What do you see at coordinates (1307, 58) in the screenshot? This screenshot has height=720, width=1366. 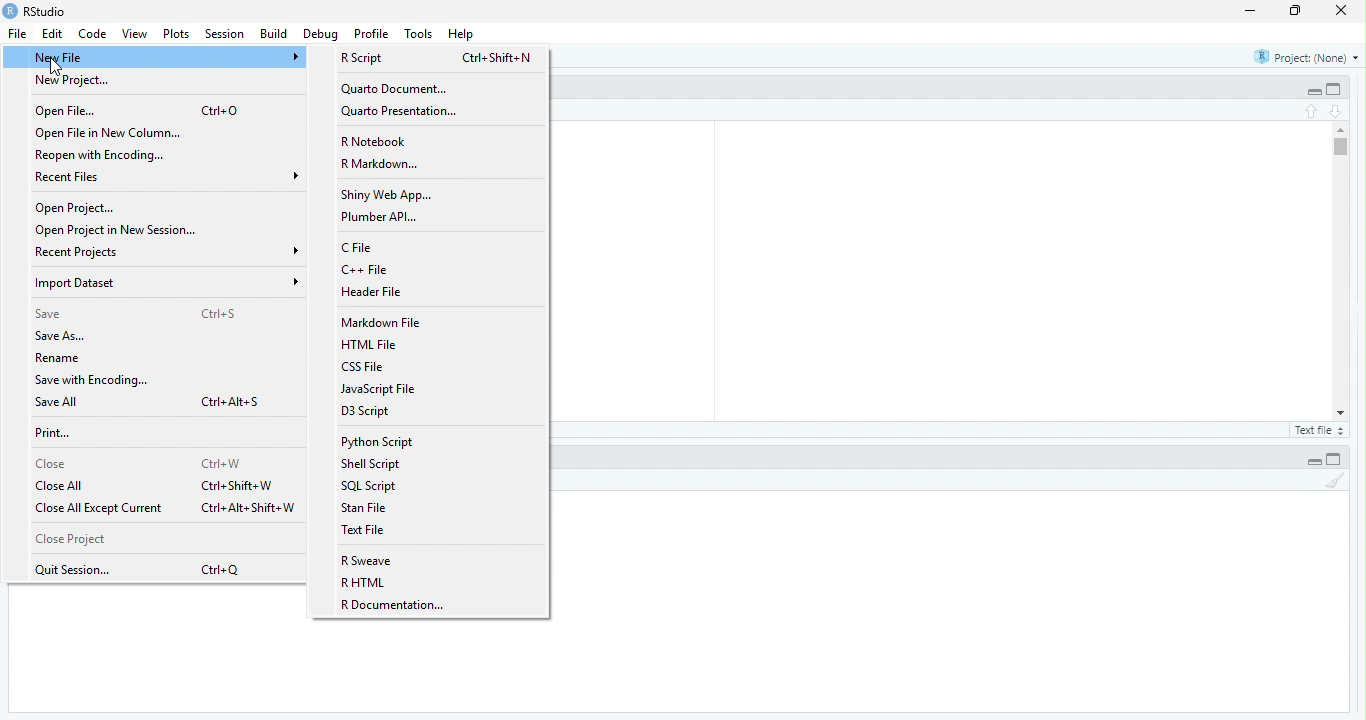 I see `Project: (None)` at bounding box center [1307, 58].